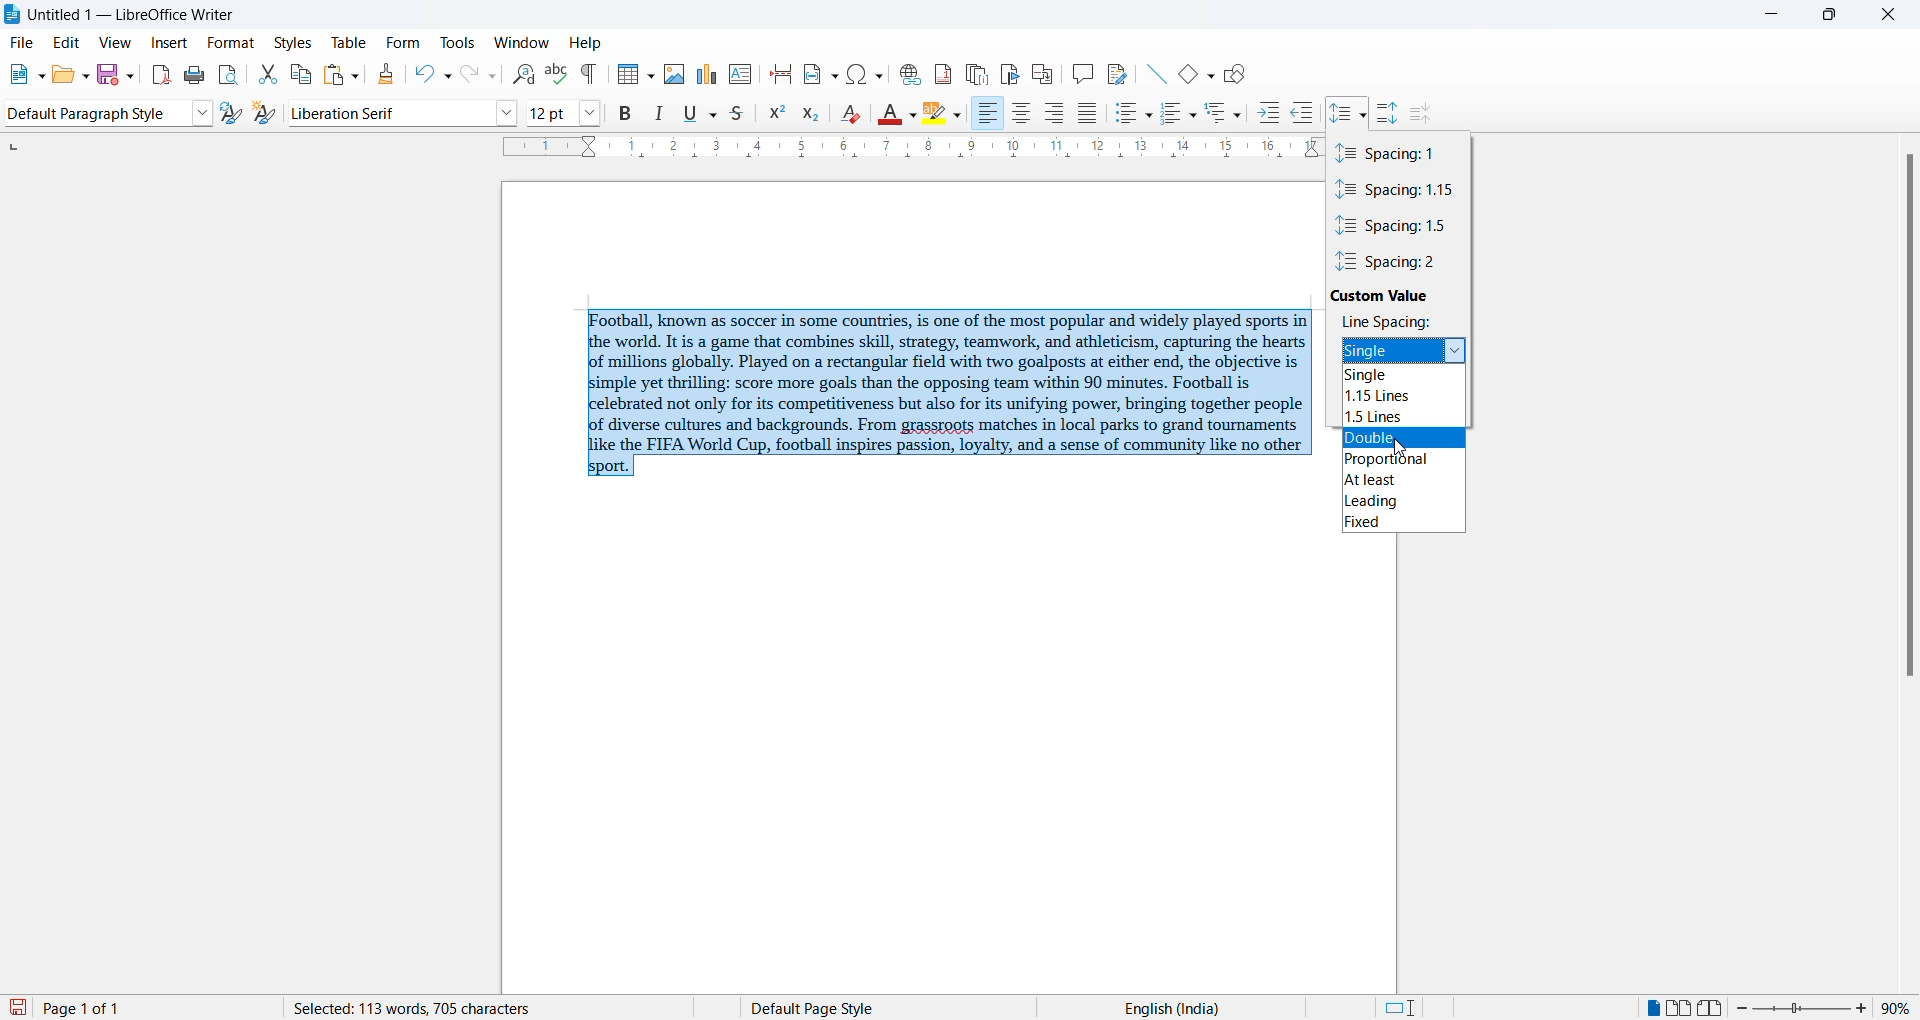 The image size is (1920, 1020). Describe the element at coordinates (1406, 437) in the screenshot. I see `double` at that location.